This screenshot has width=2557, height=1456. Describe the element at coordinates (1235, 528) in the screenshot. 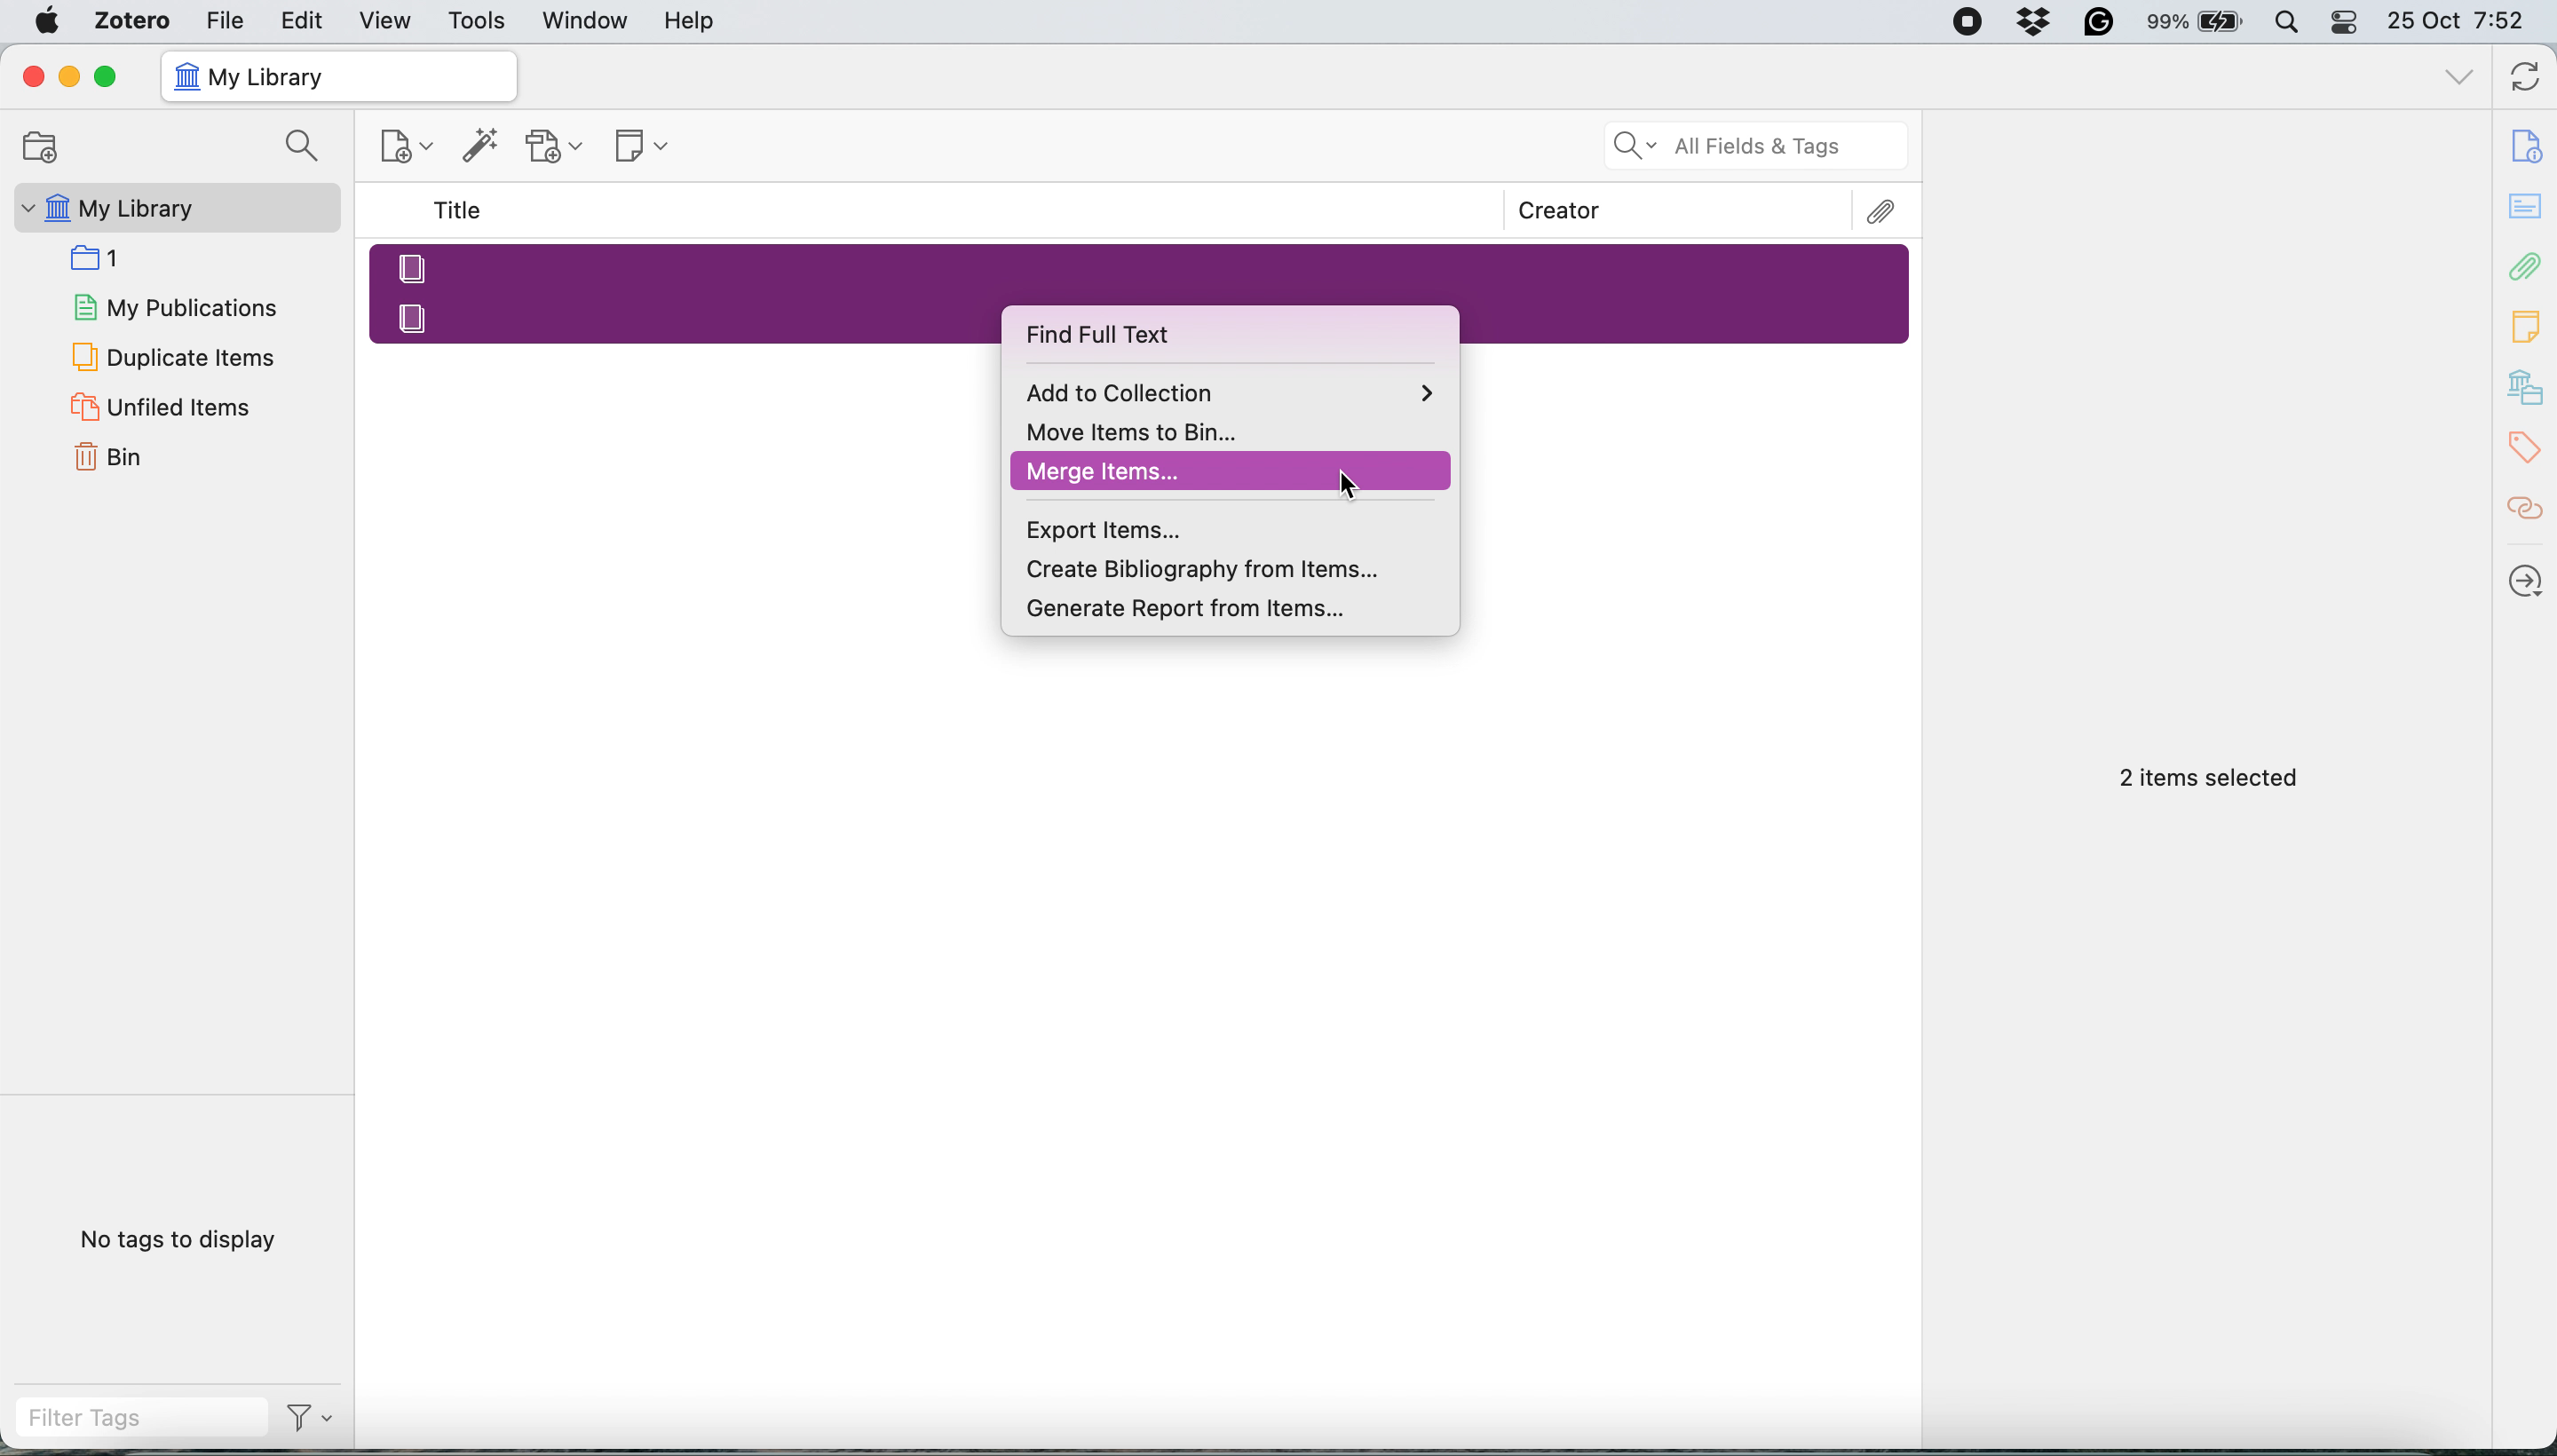

I see `Export Items...` at that location.